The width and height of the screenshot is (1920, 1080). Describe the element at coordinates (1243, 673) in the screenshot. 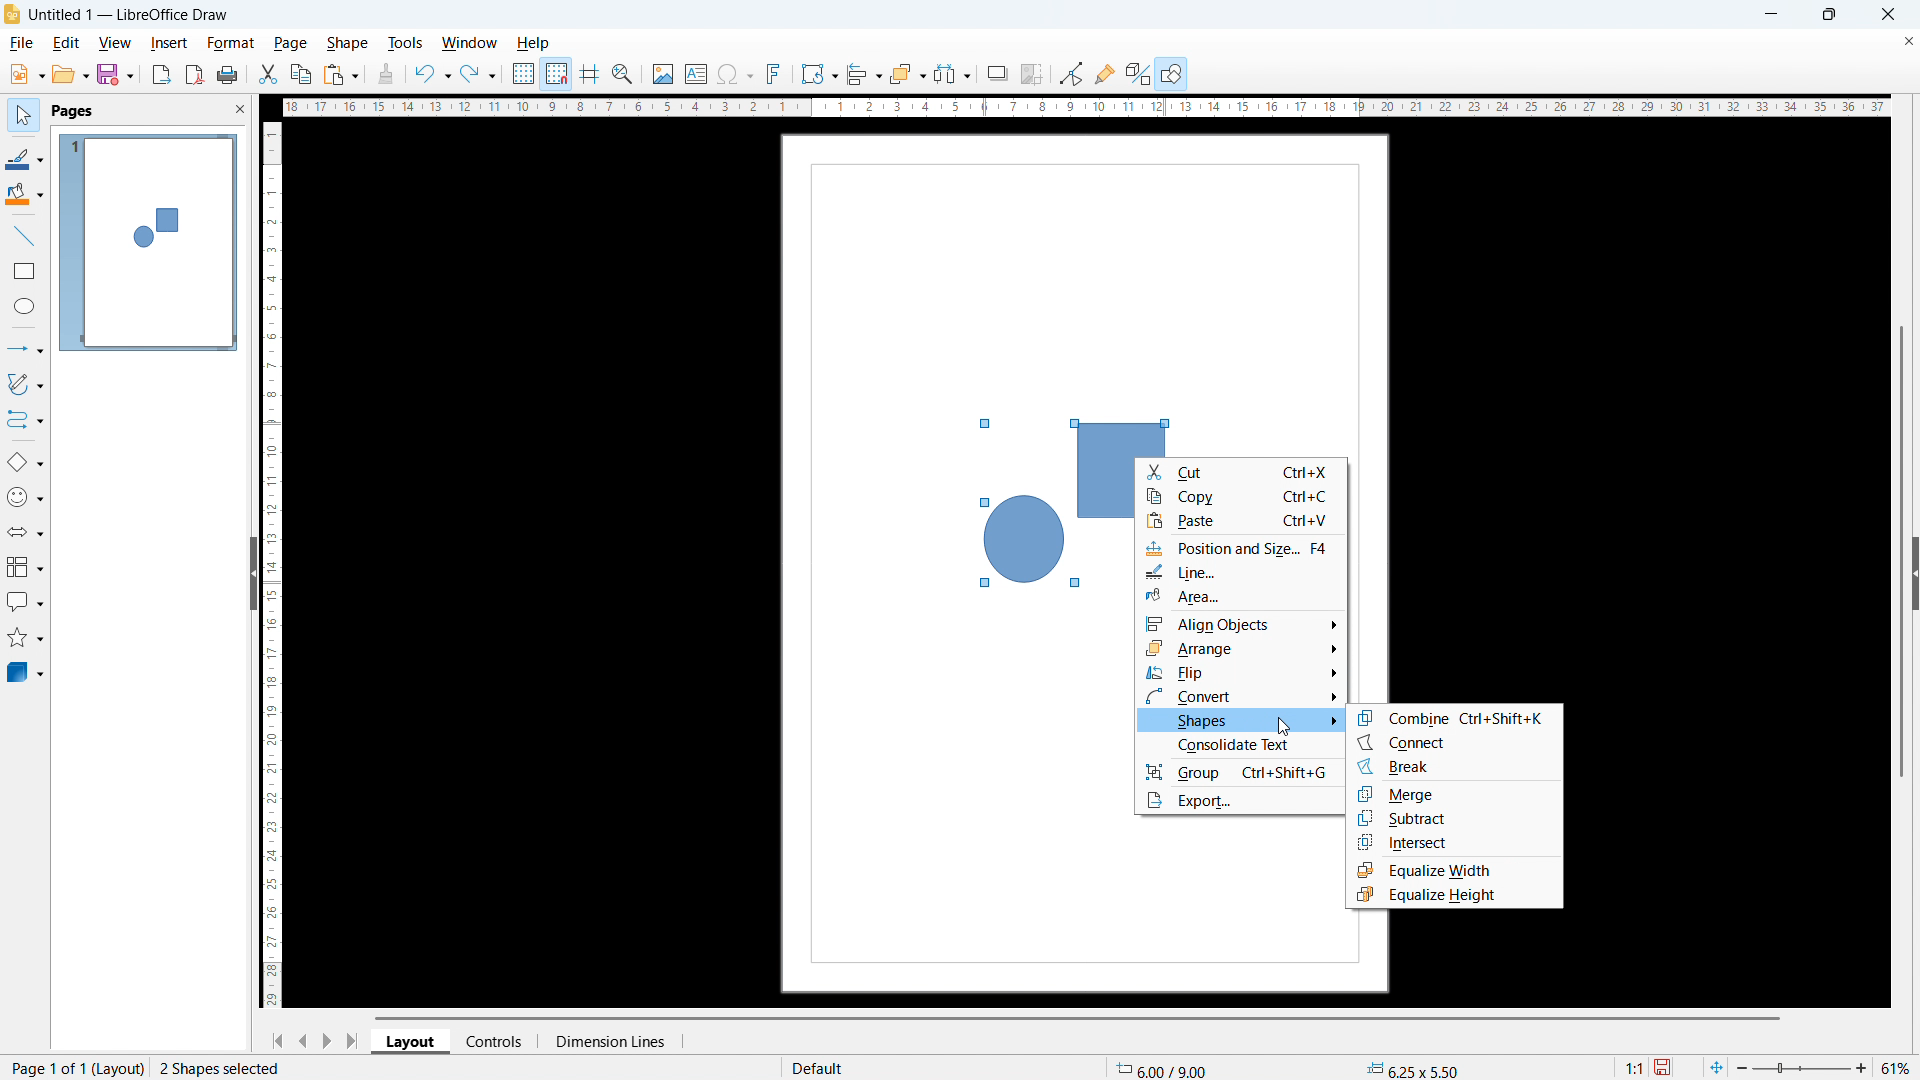

I see `flip` at that location.